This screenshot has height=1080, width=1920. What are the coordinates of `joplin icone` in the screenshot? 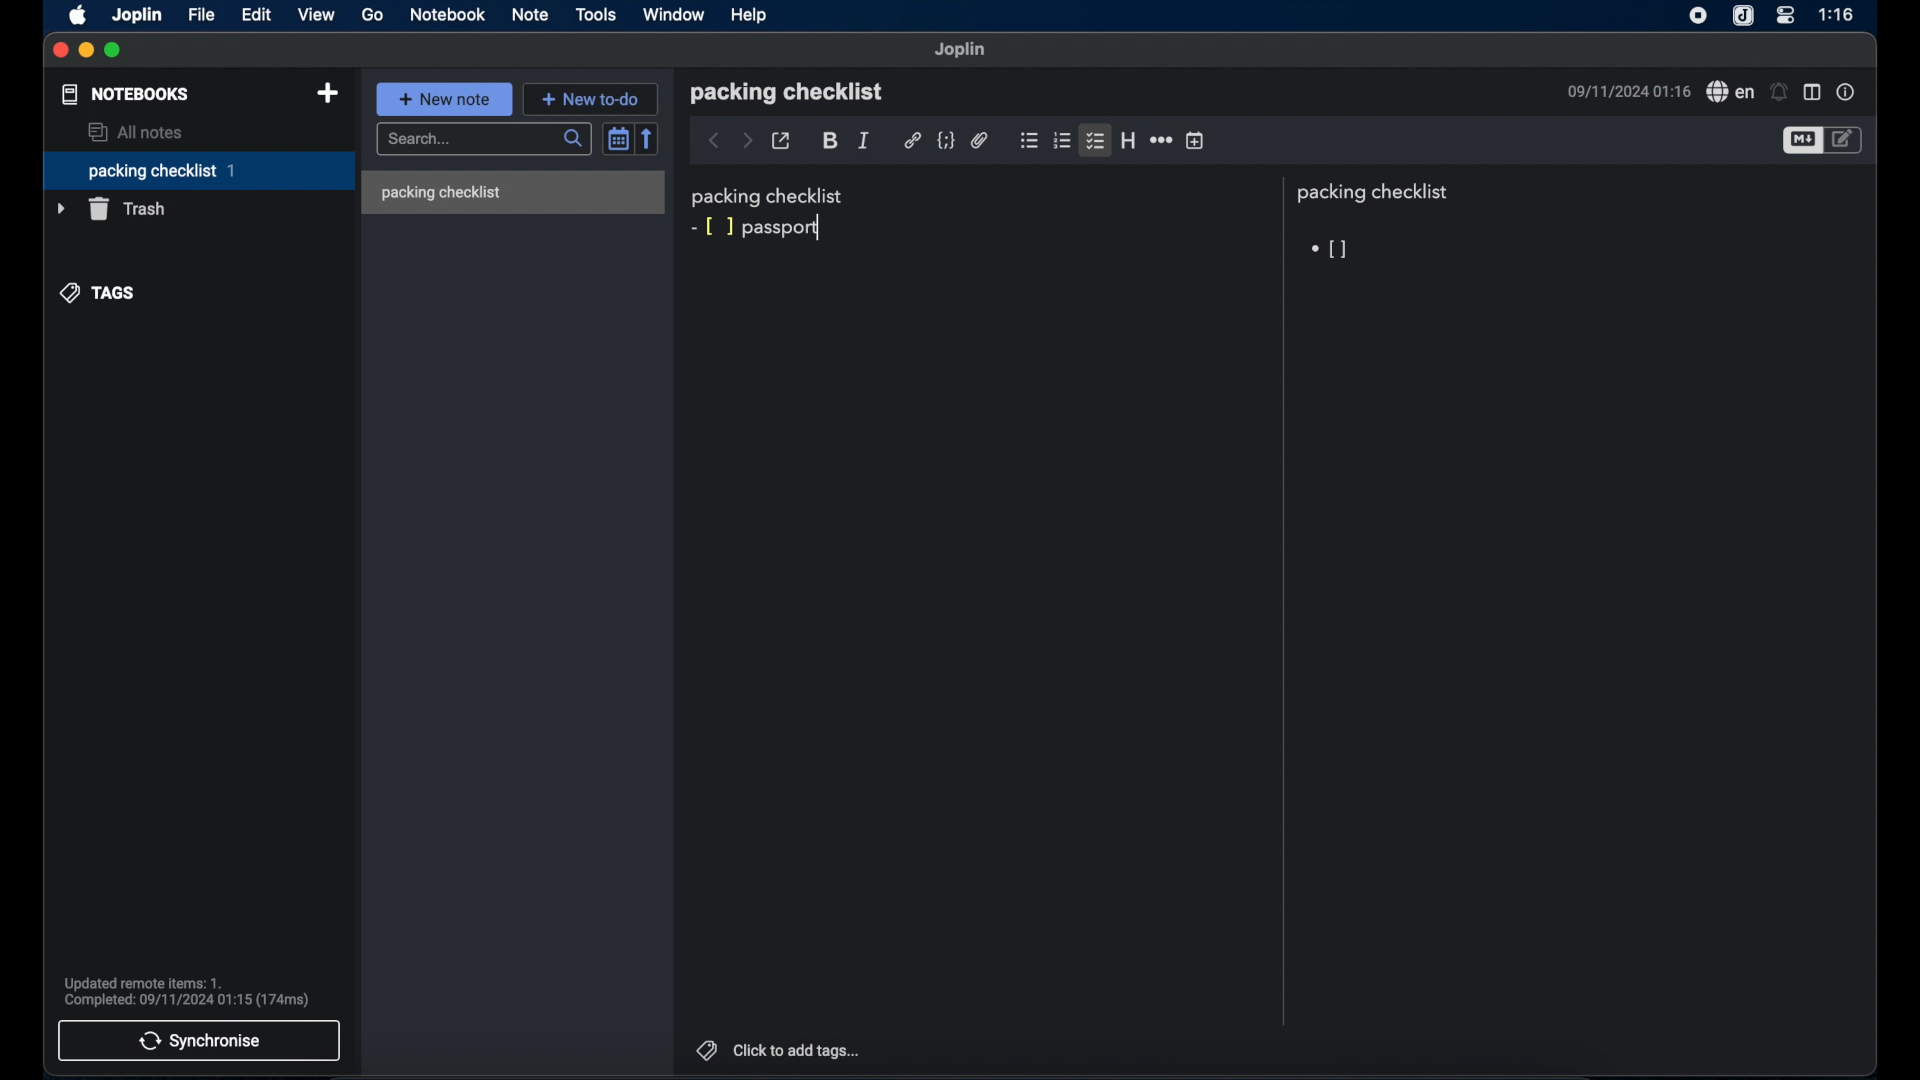 It's located at (1743, 16).